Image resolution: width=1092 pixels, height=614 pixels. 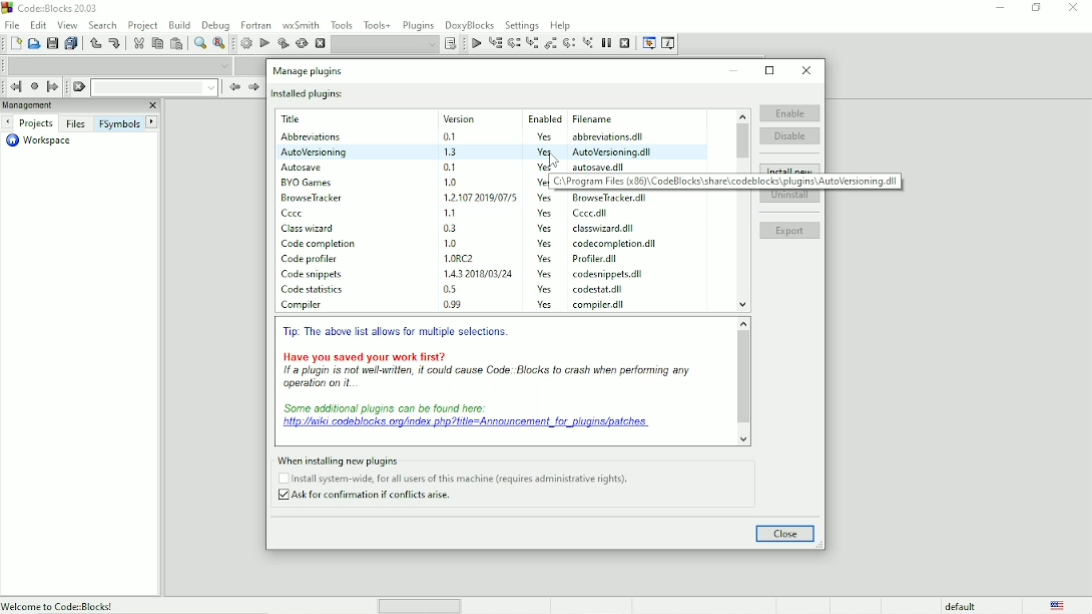 I want to click on Next, so click(x=253, y=87).